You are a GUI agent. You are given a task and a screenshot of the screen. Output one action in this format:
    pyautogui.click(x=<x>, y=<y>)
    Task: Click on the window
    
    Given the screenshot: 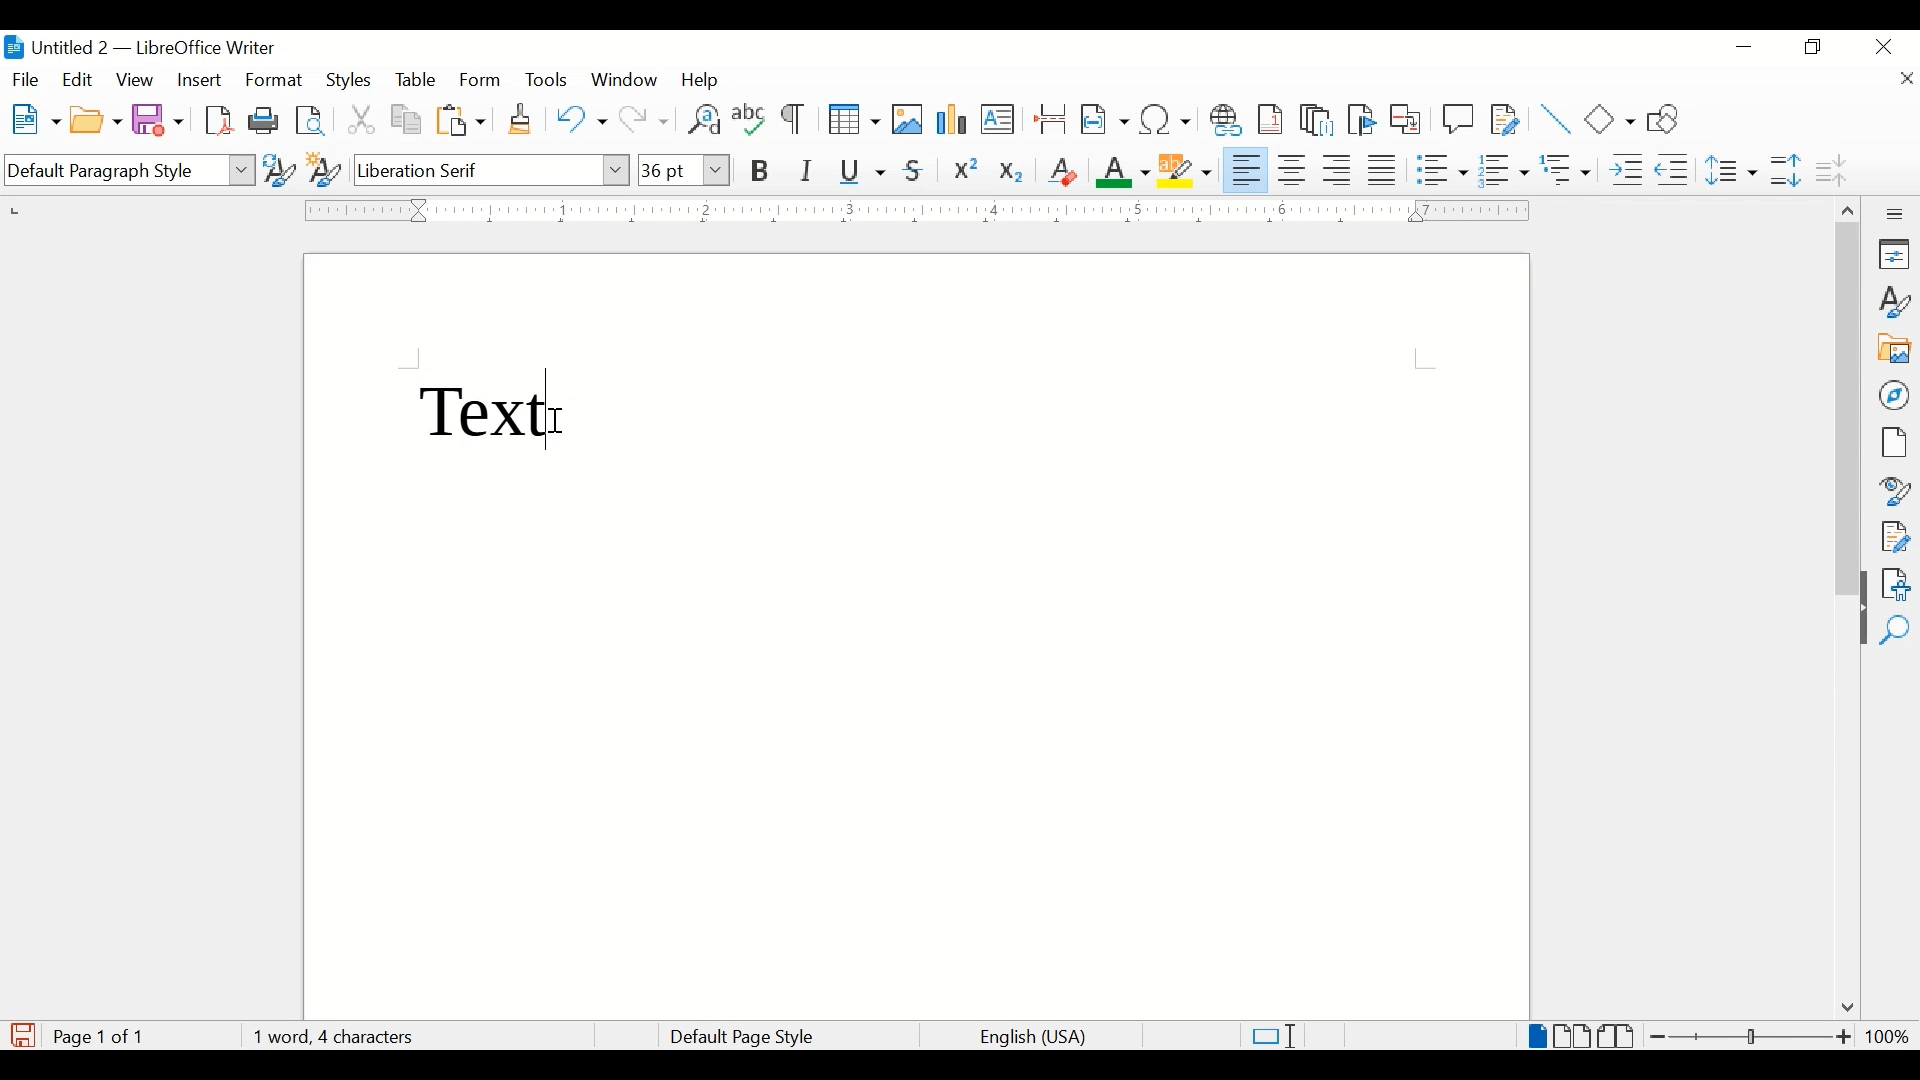 What is the action you would take?
    pyautogui.click(x=626, y=80)
    